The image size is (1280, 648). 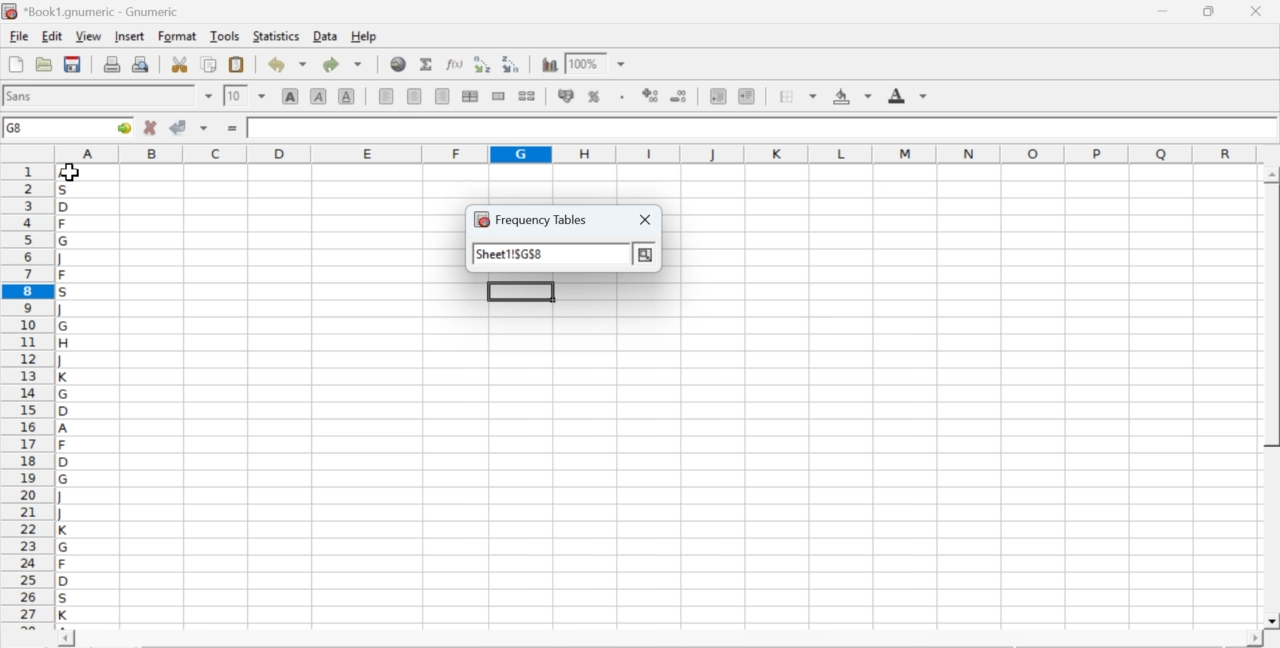 What do you see at coordinates (526, 95) in the screenshot?
I see `split merged ranges of cells` at bounding box center [526, 95].